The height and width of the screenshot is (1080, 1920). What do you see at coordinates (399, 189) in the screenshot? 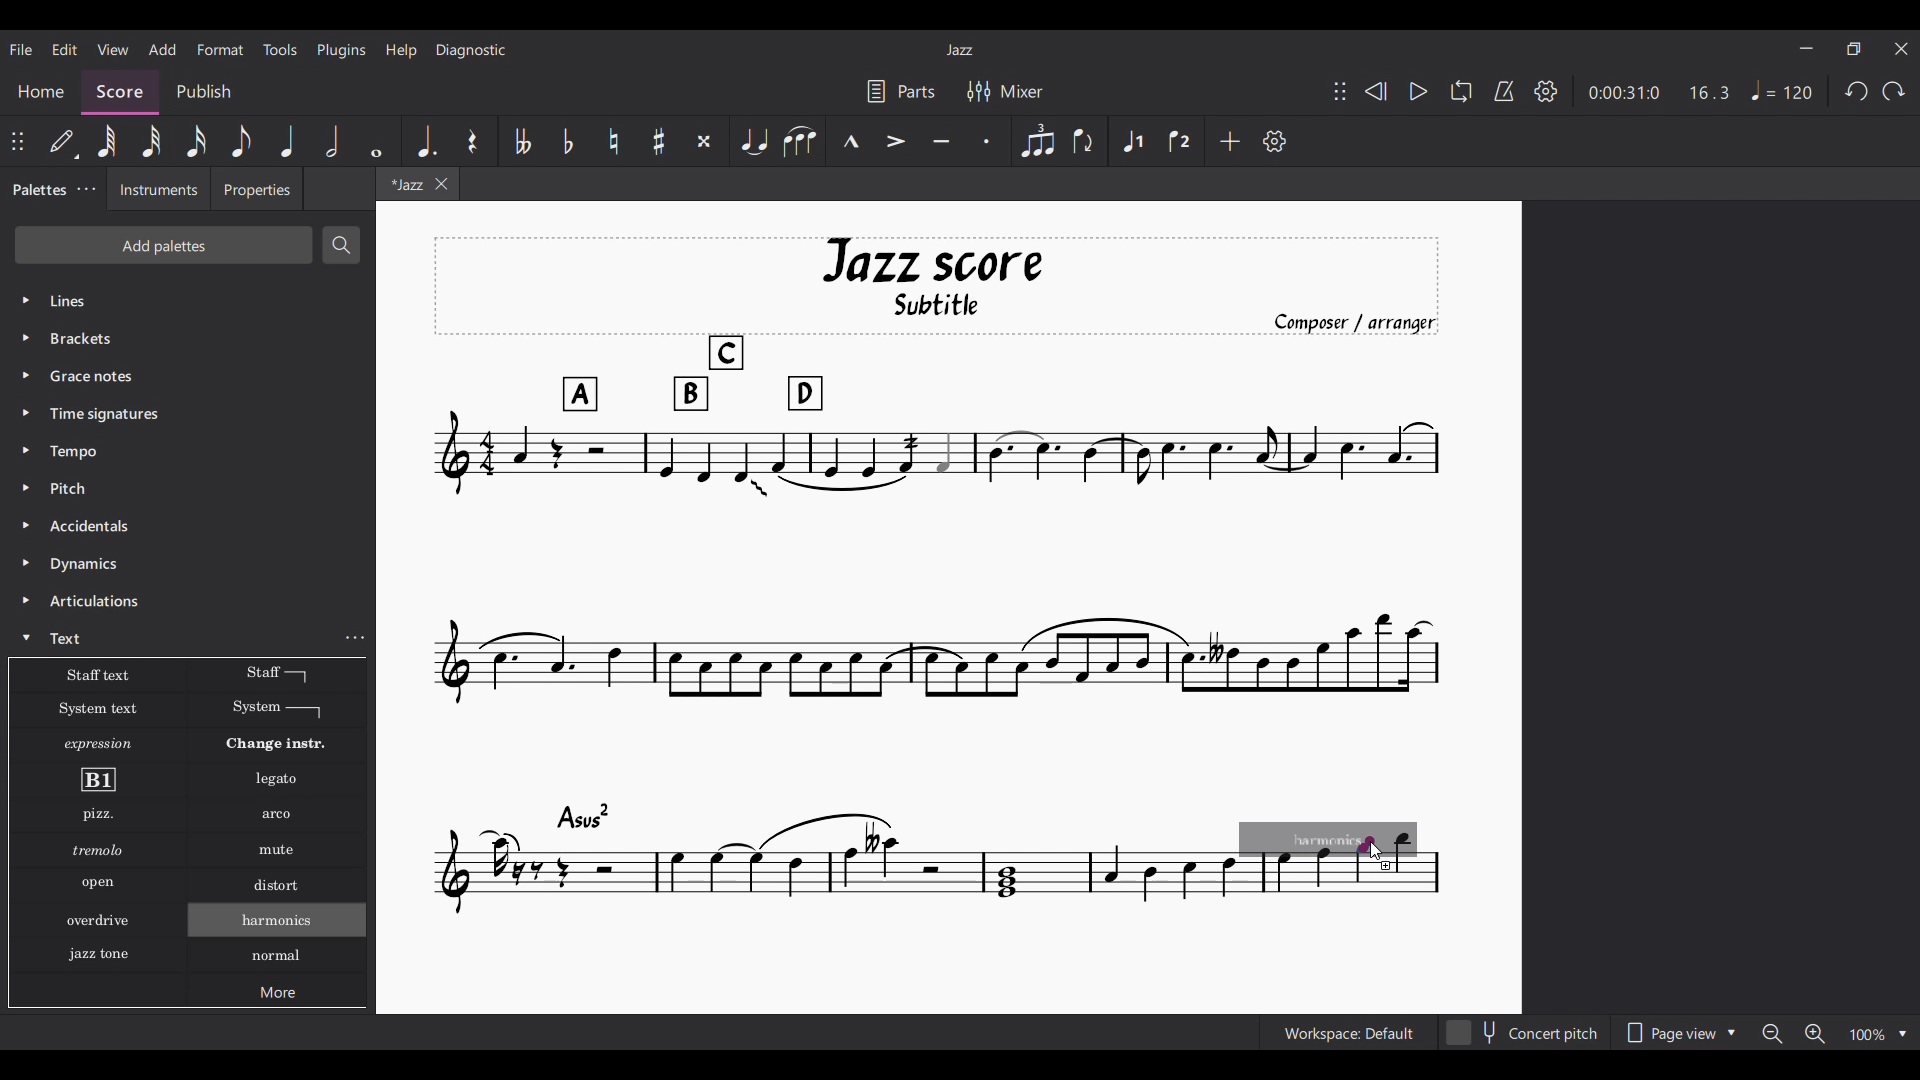
I see `Current tab` at bounding box center [399, 189].